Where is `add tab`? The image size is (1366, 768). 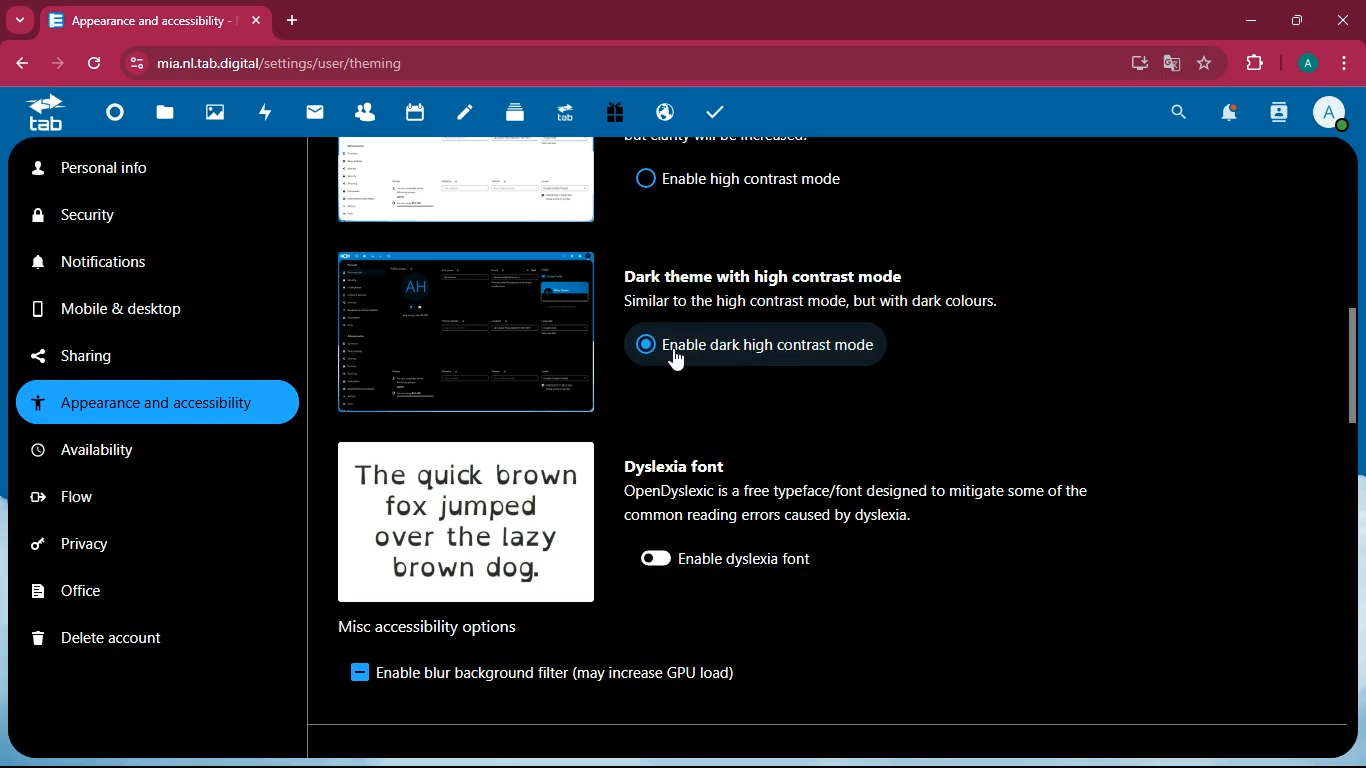
add tab is located at coordinates (292, 20).